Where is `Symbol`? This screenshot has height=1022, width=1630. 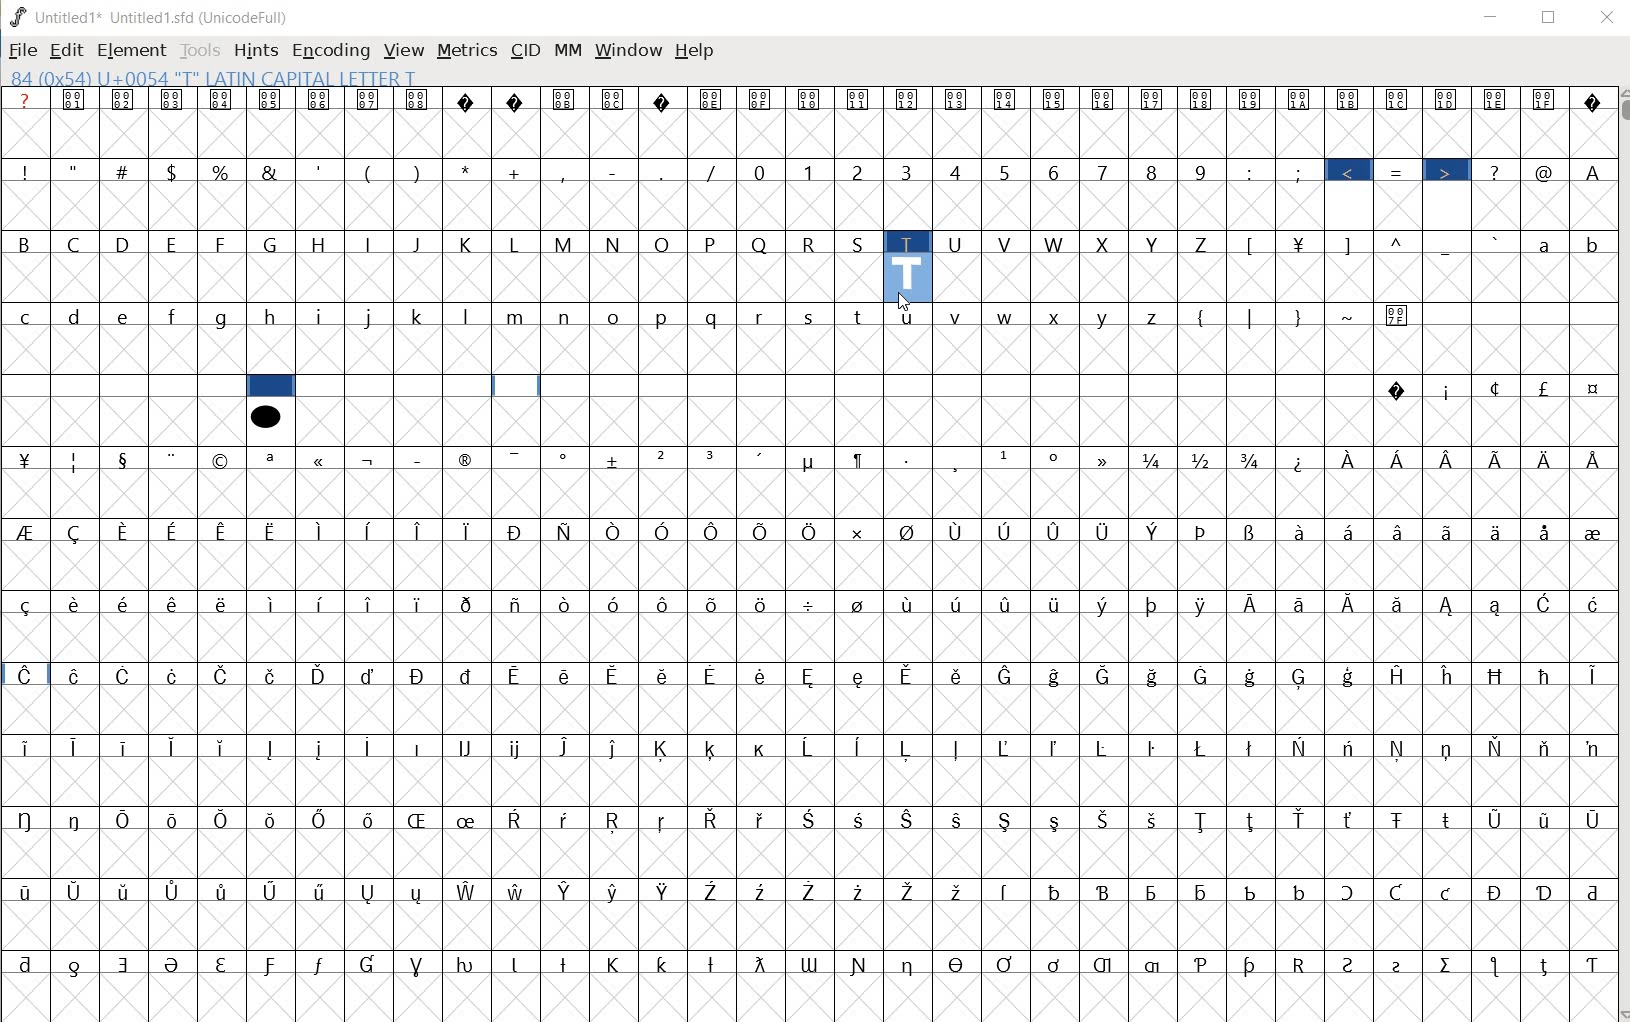 Symbol is located at coordinates (912, 746).